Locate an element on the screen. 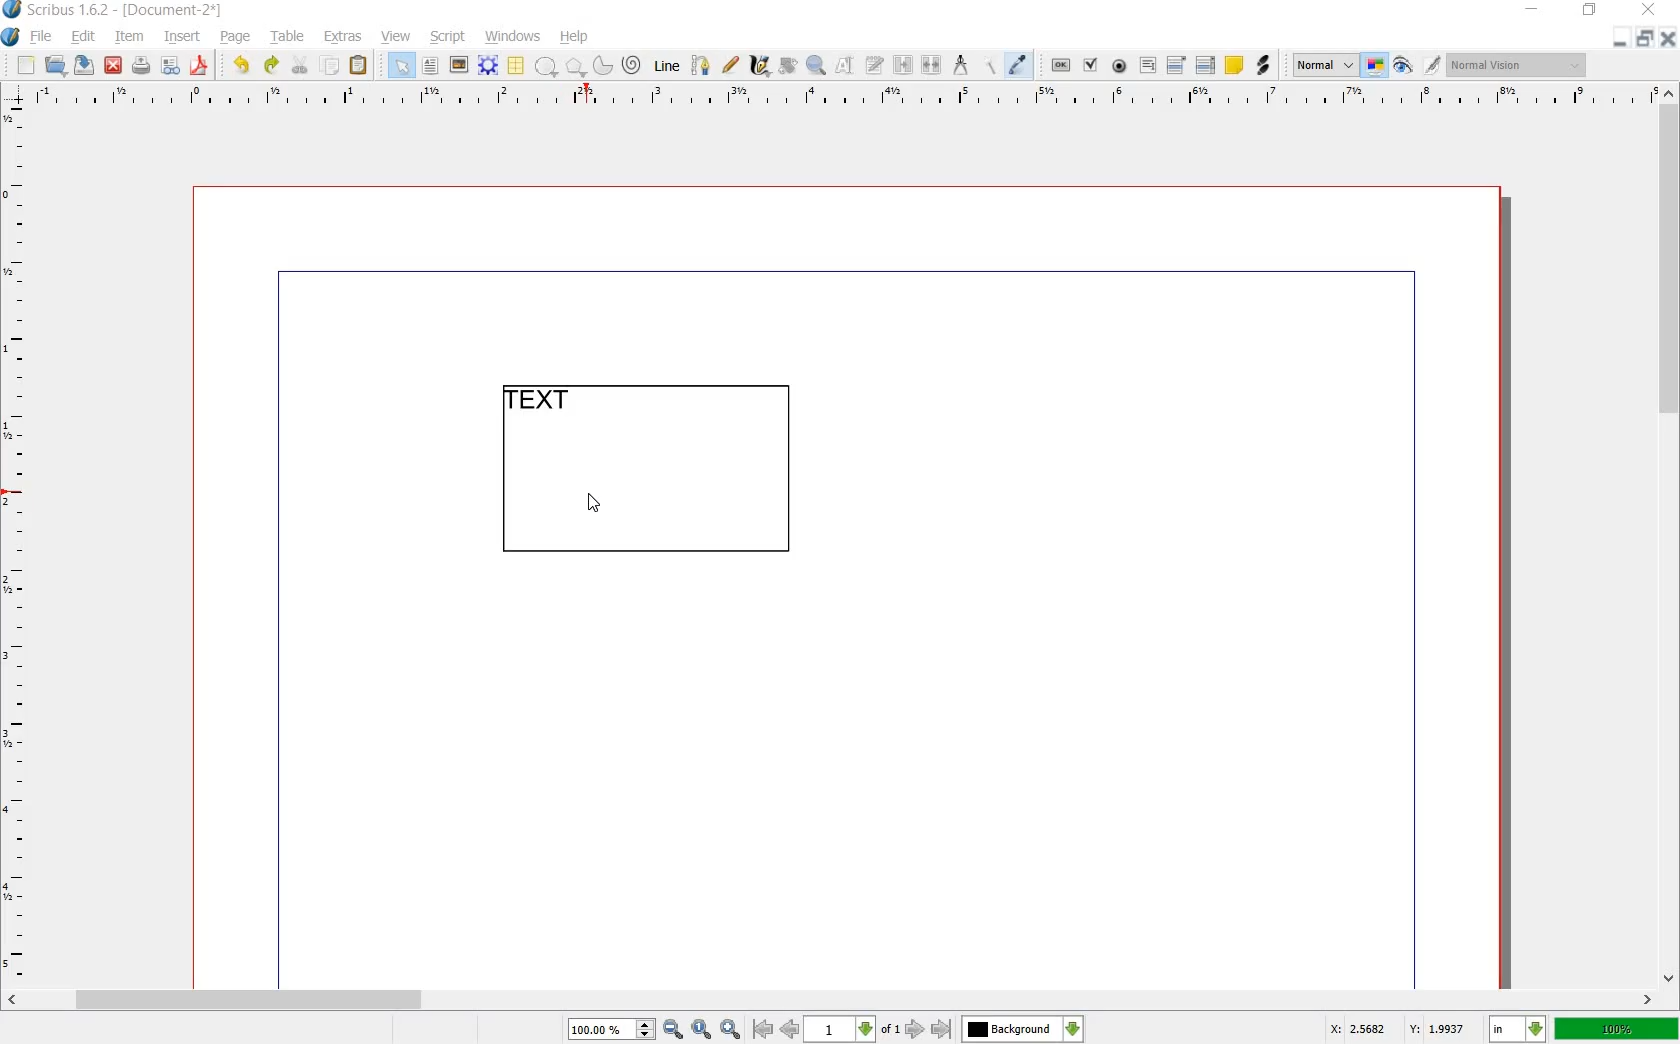 This screenshot has width=1680, height=1044. normal Vision is located at coordinates (1520, 64).